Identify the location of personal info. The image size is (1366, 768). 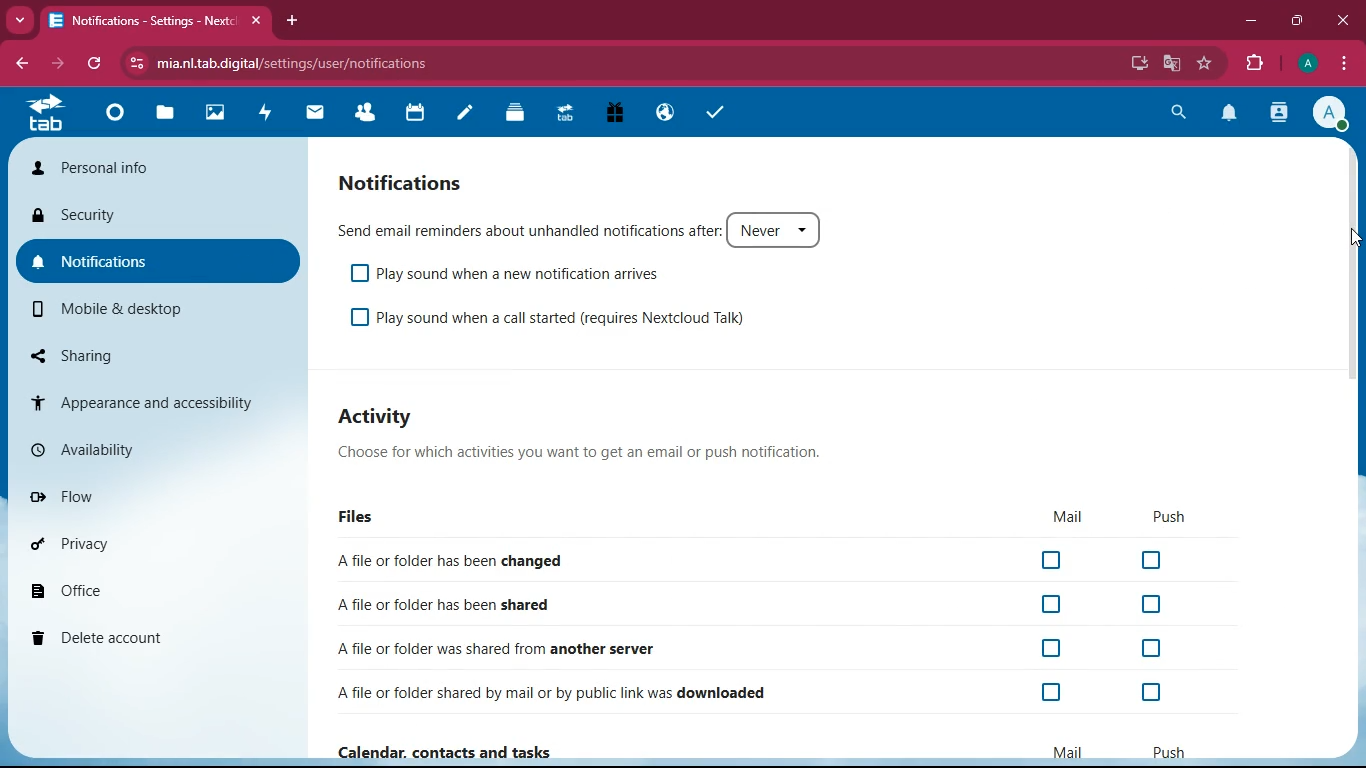
(160, 167).